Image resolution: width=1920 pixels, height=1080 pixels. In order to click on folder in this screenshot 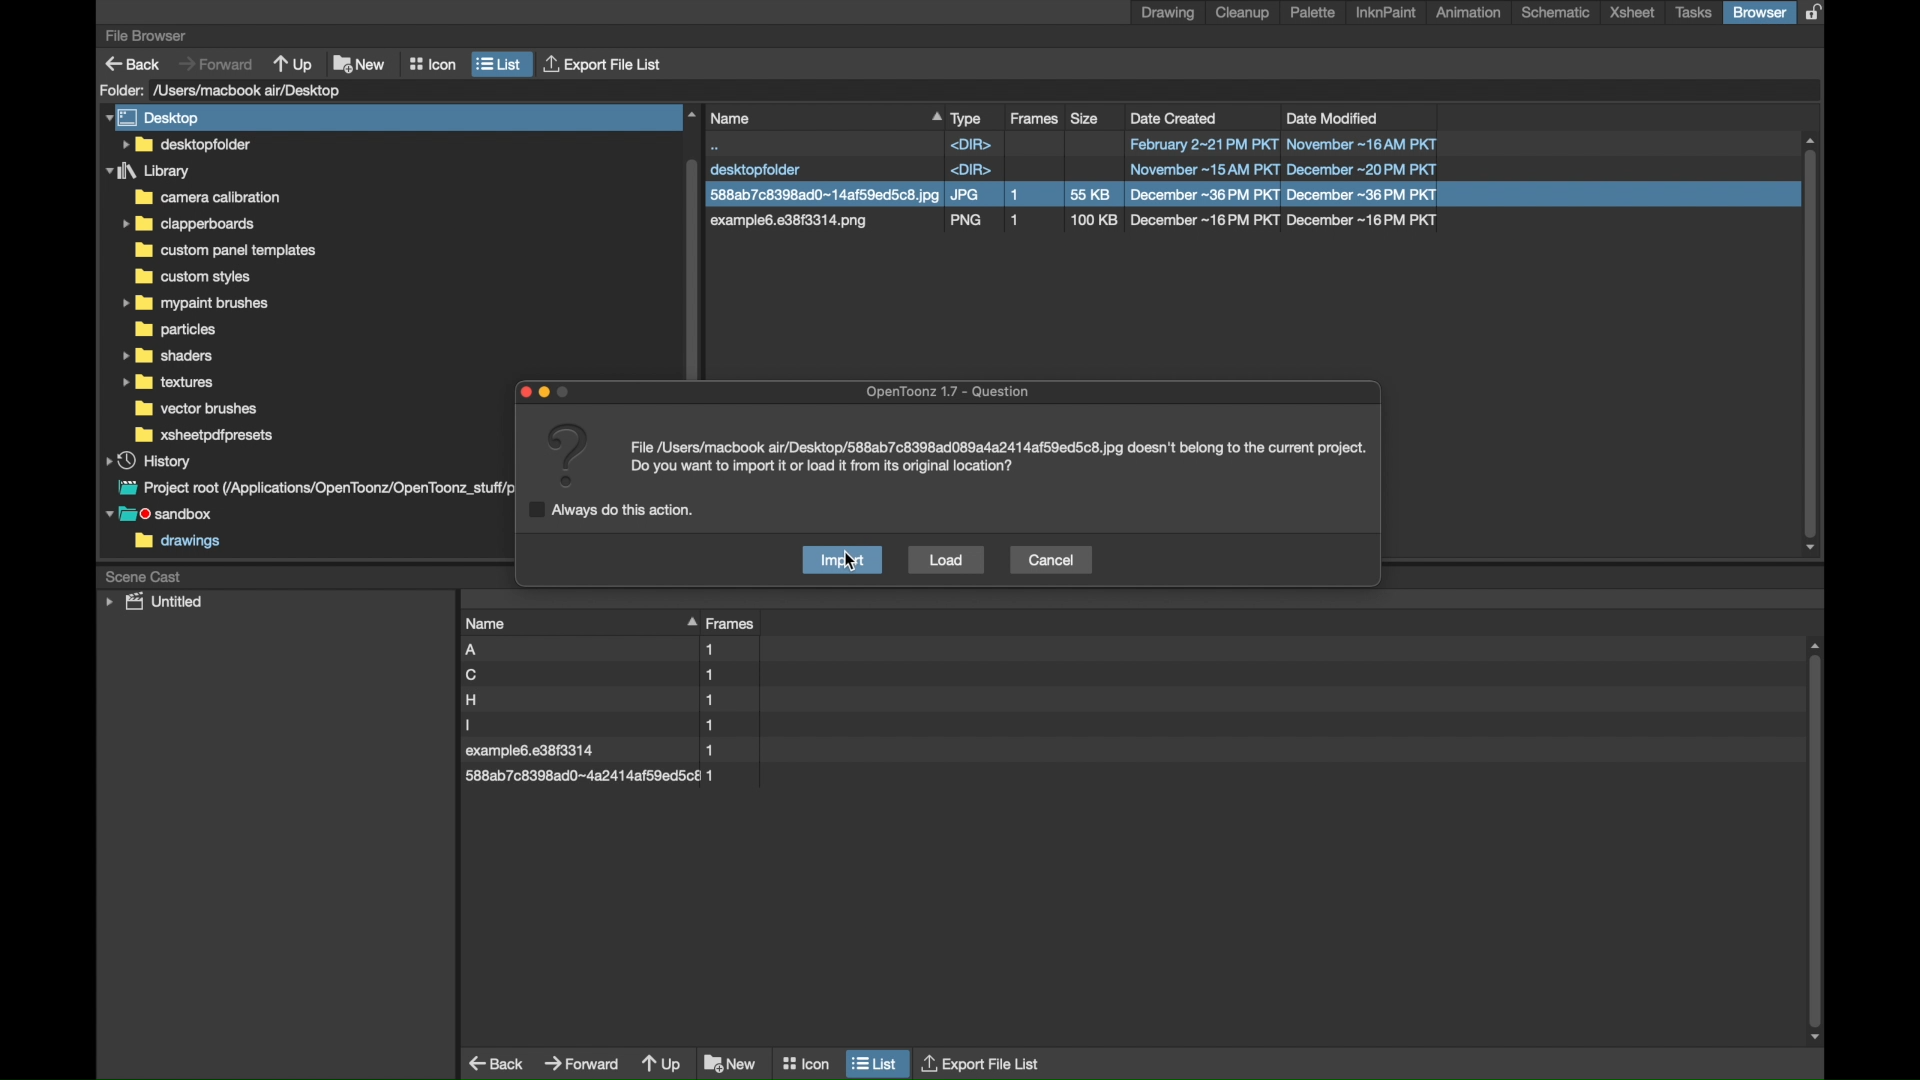, I will do `click(175, 330)`.